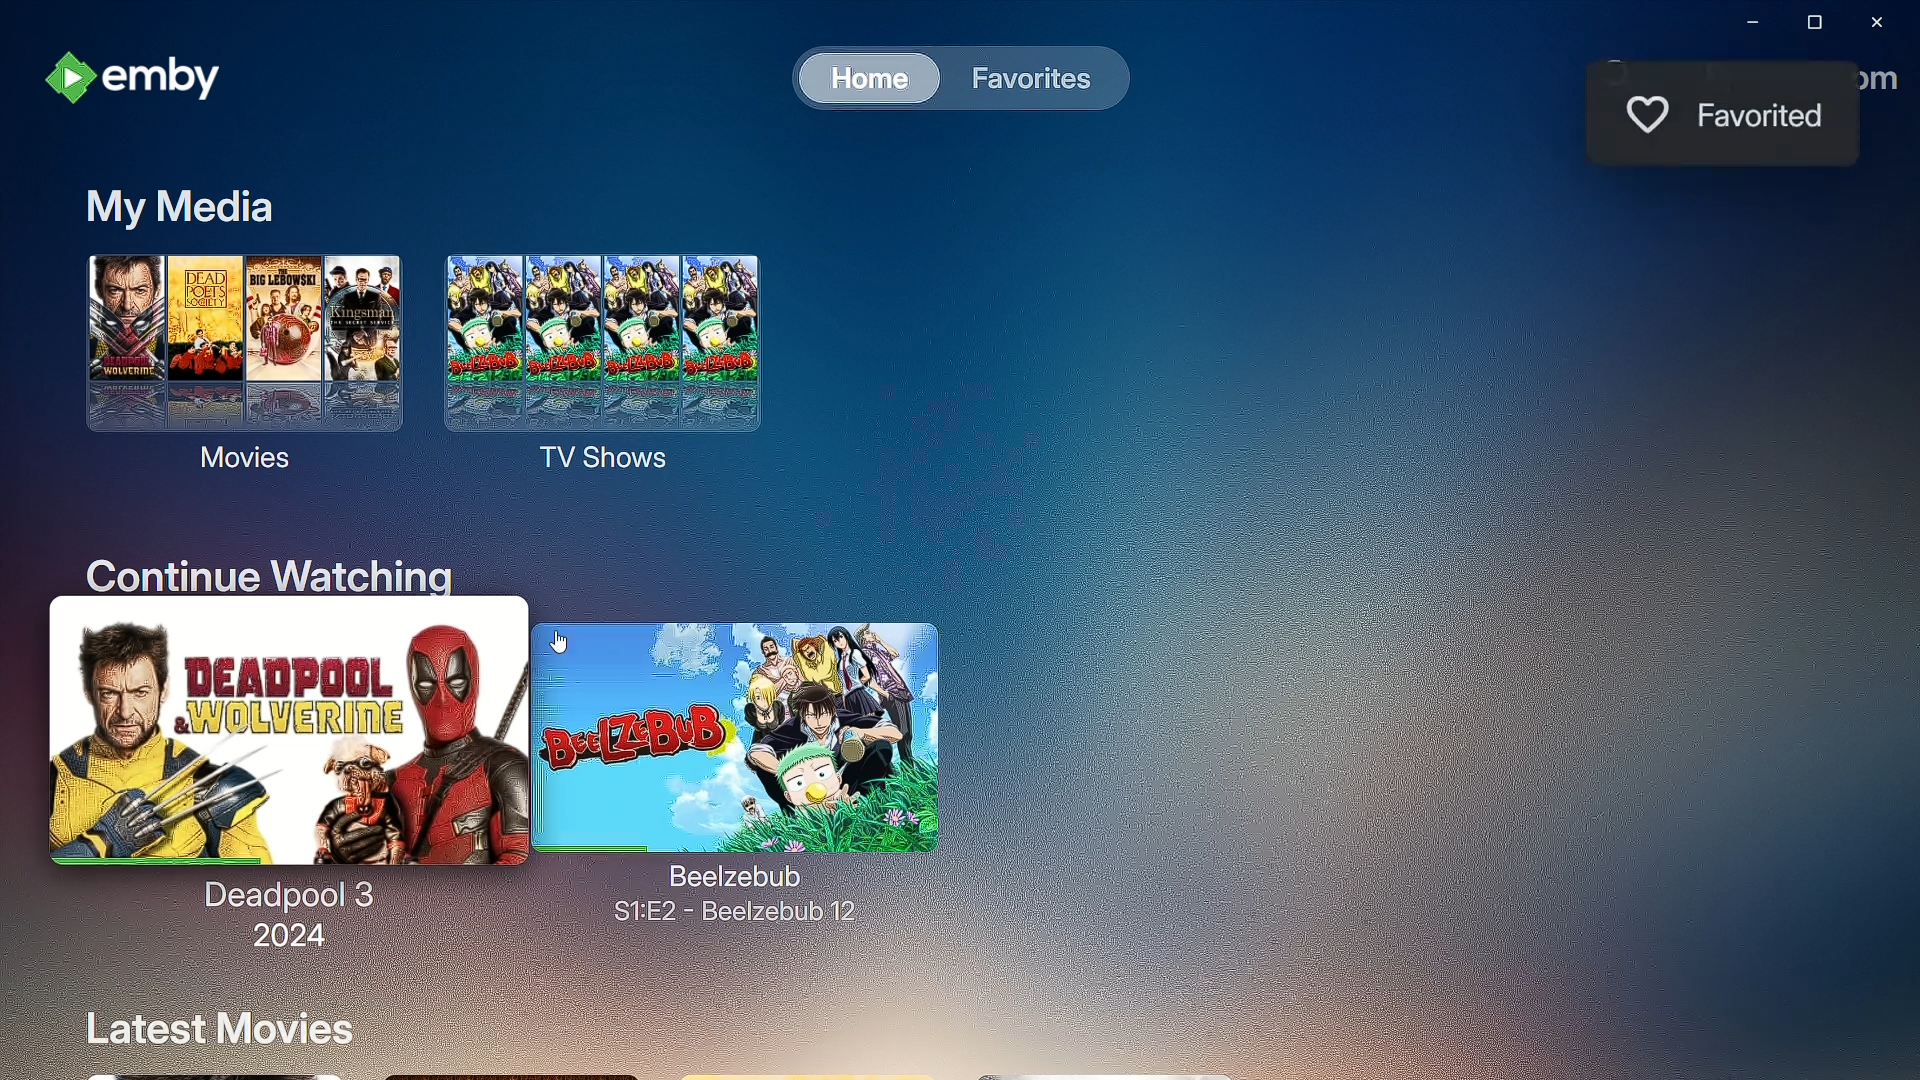 The height and width of the screenshot is (1080, 1920). What do you see at coordinates (562, 644) in the screenshot?
I see `Cursor` at bounding box center [562, 644].